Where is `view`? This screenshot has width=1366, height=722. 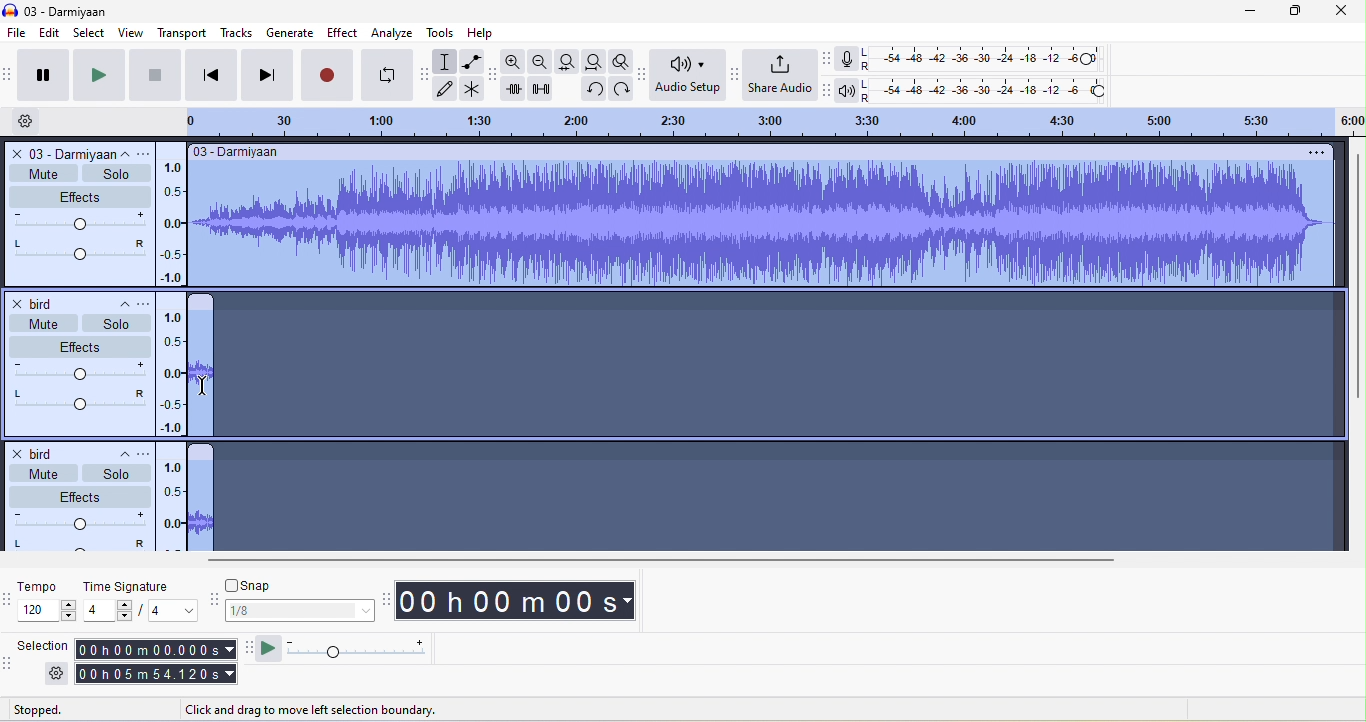
view is located at coordinates (128, 32).